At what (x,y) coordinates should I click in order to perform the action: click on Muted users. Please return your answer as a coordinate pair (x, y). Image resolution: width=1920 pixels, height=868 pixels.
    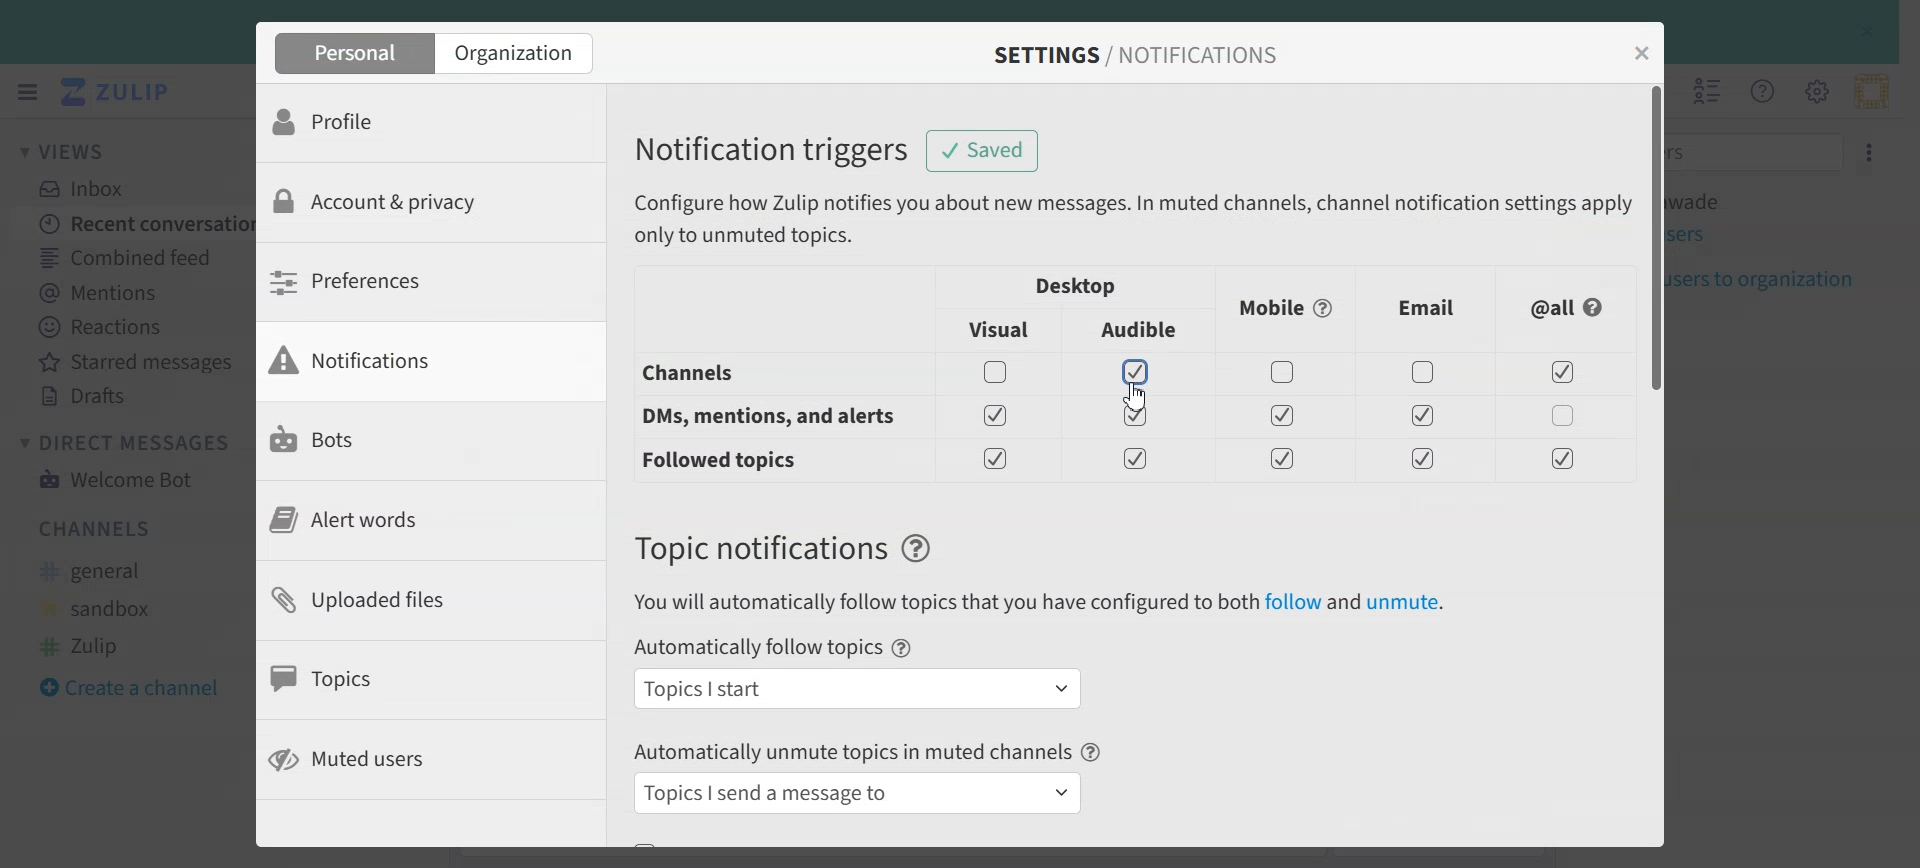
    Looking at the image, I should click on (398, 760).